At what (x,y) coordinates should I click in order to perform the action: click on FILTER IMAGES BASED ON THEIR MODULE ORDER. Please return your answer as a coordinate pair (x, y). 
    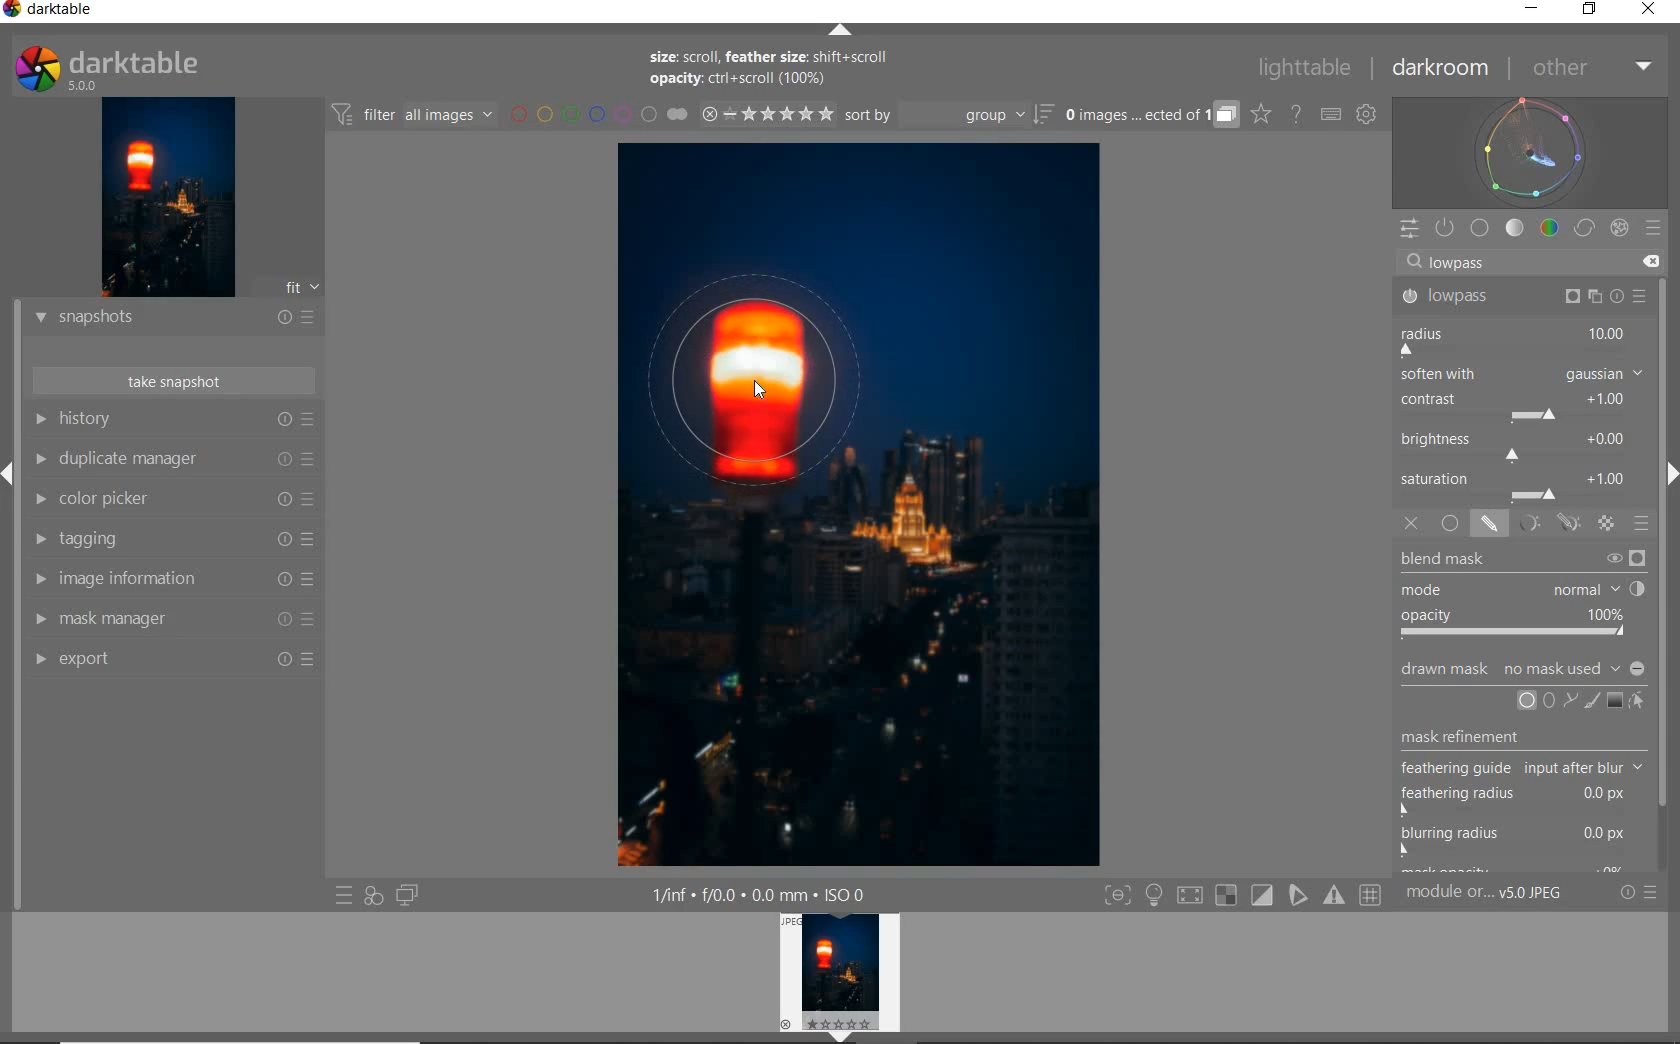
    Looking at the image, I should click on (415, 115).